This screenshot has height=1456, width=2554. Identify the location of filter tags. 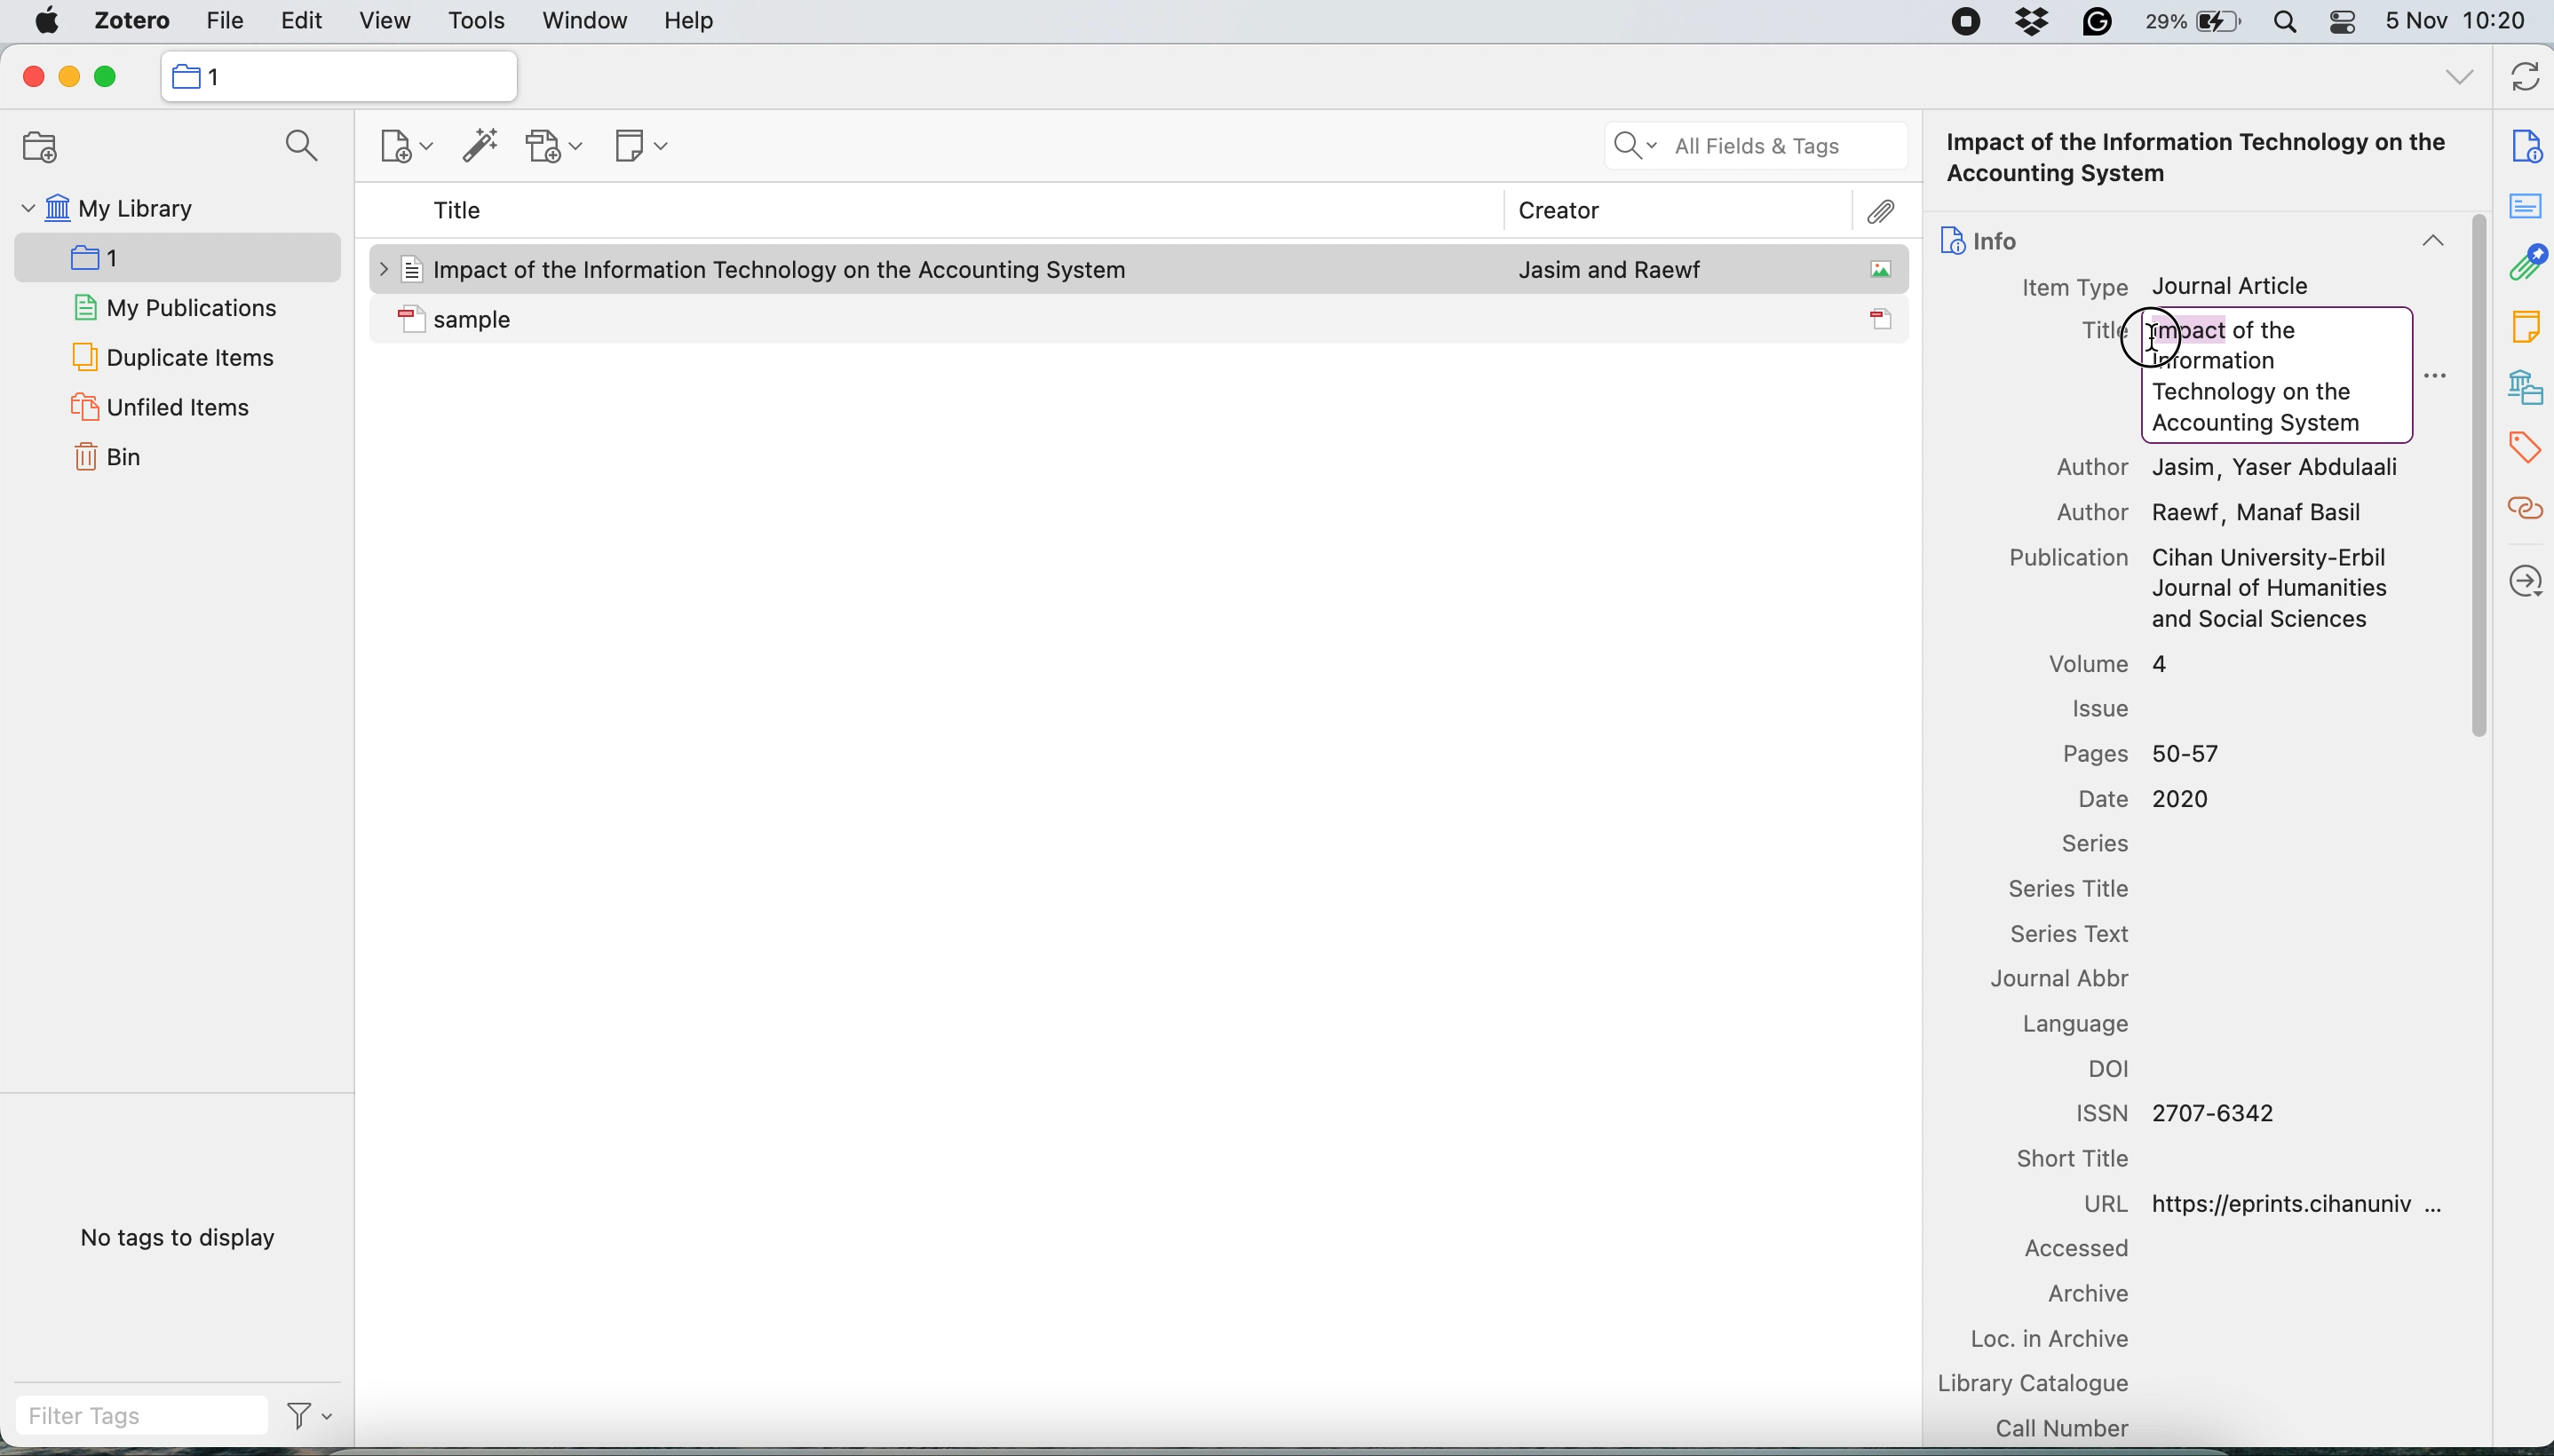
(307, 1415).